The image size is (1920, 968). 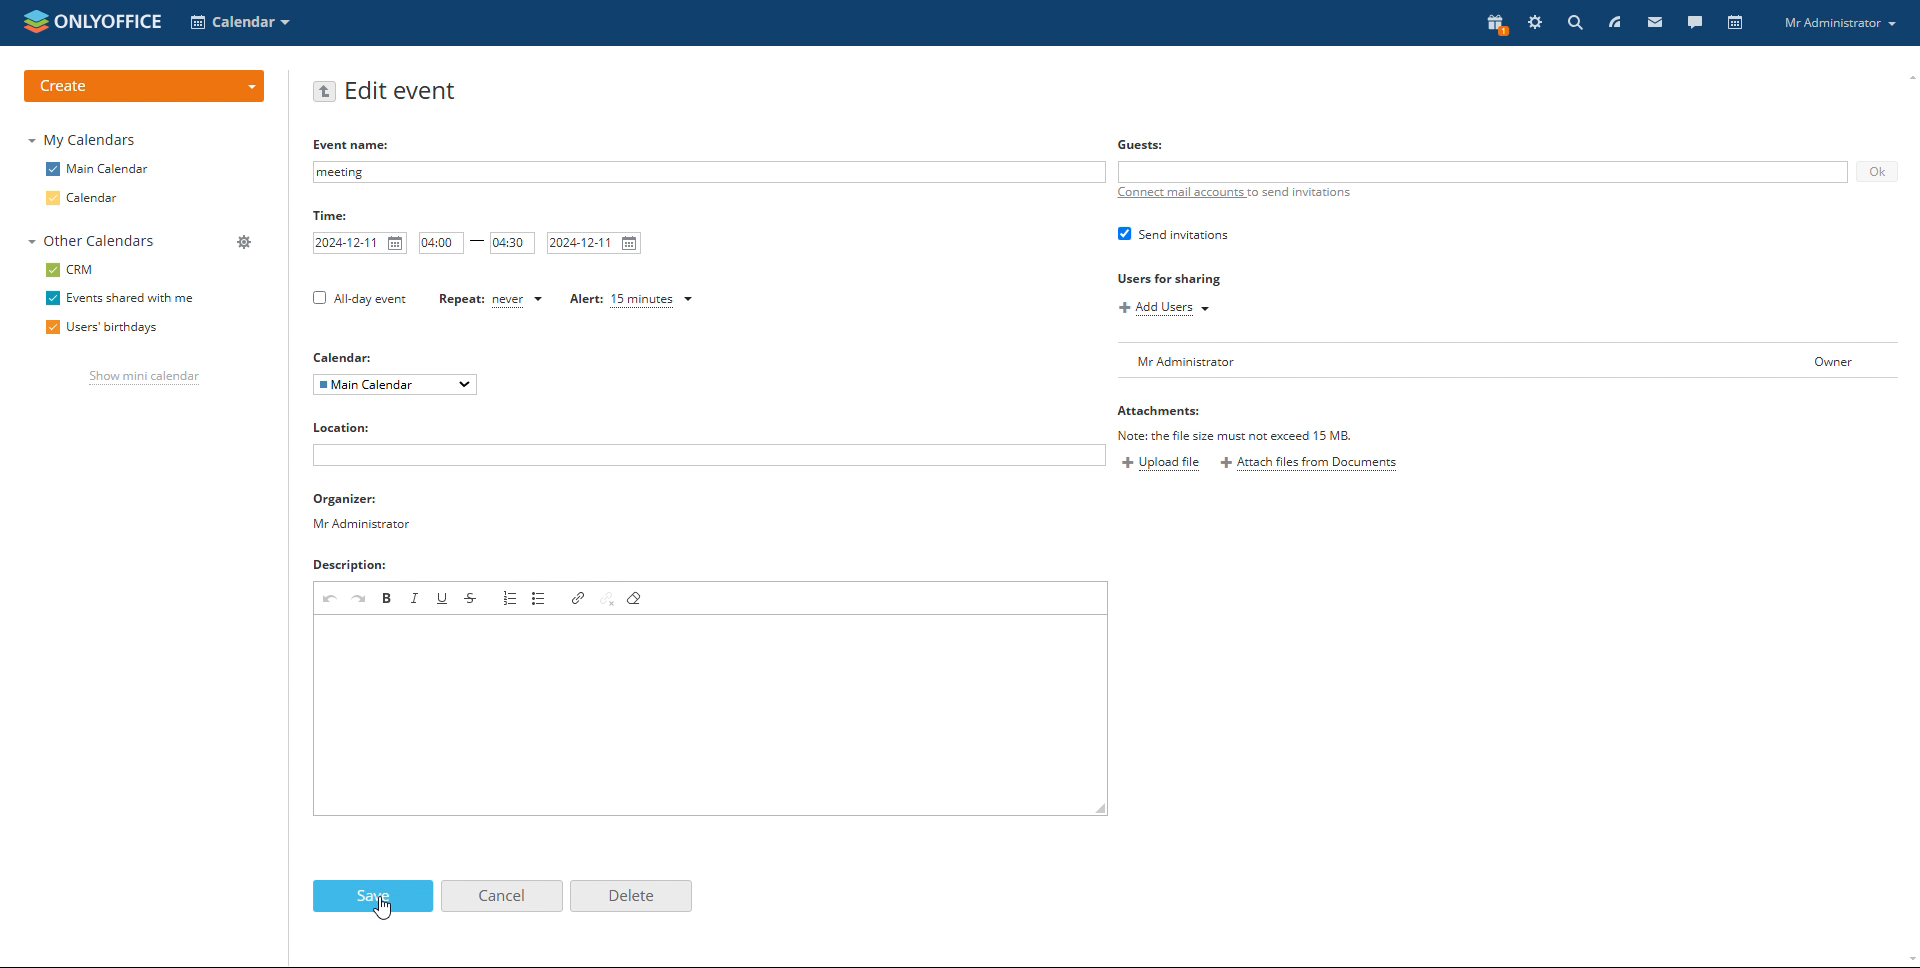 I want to click on end date, so click(x=594, y=243).